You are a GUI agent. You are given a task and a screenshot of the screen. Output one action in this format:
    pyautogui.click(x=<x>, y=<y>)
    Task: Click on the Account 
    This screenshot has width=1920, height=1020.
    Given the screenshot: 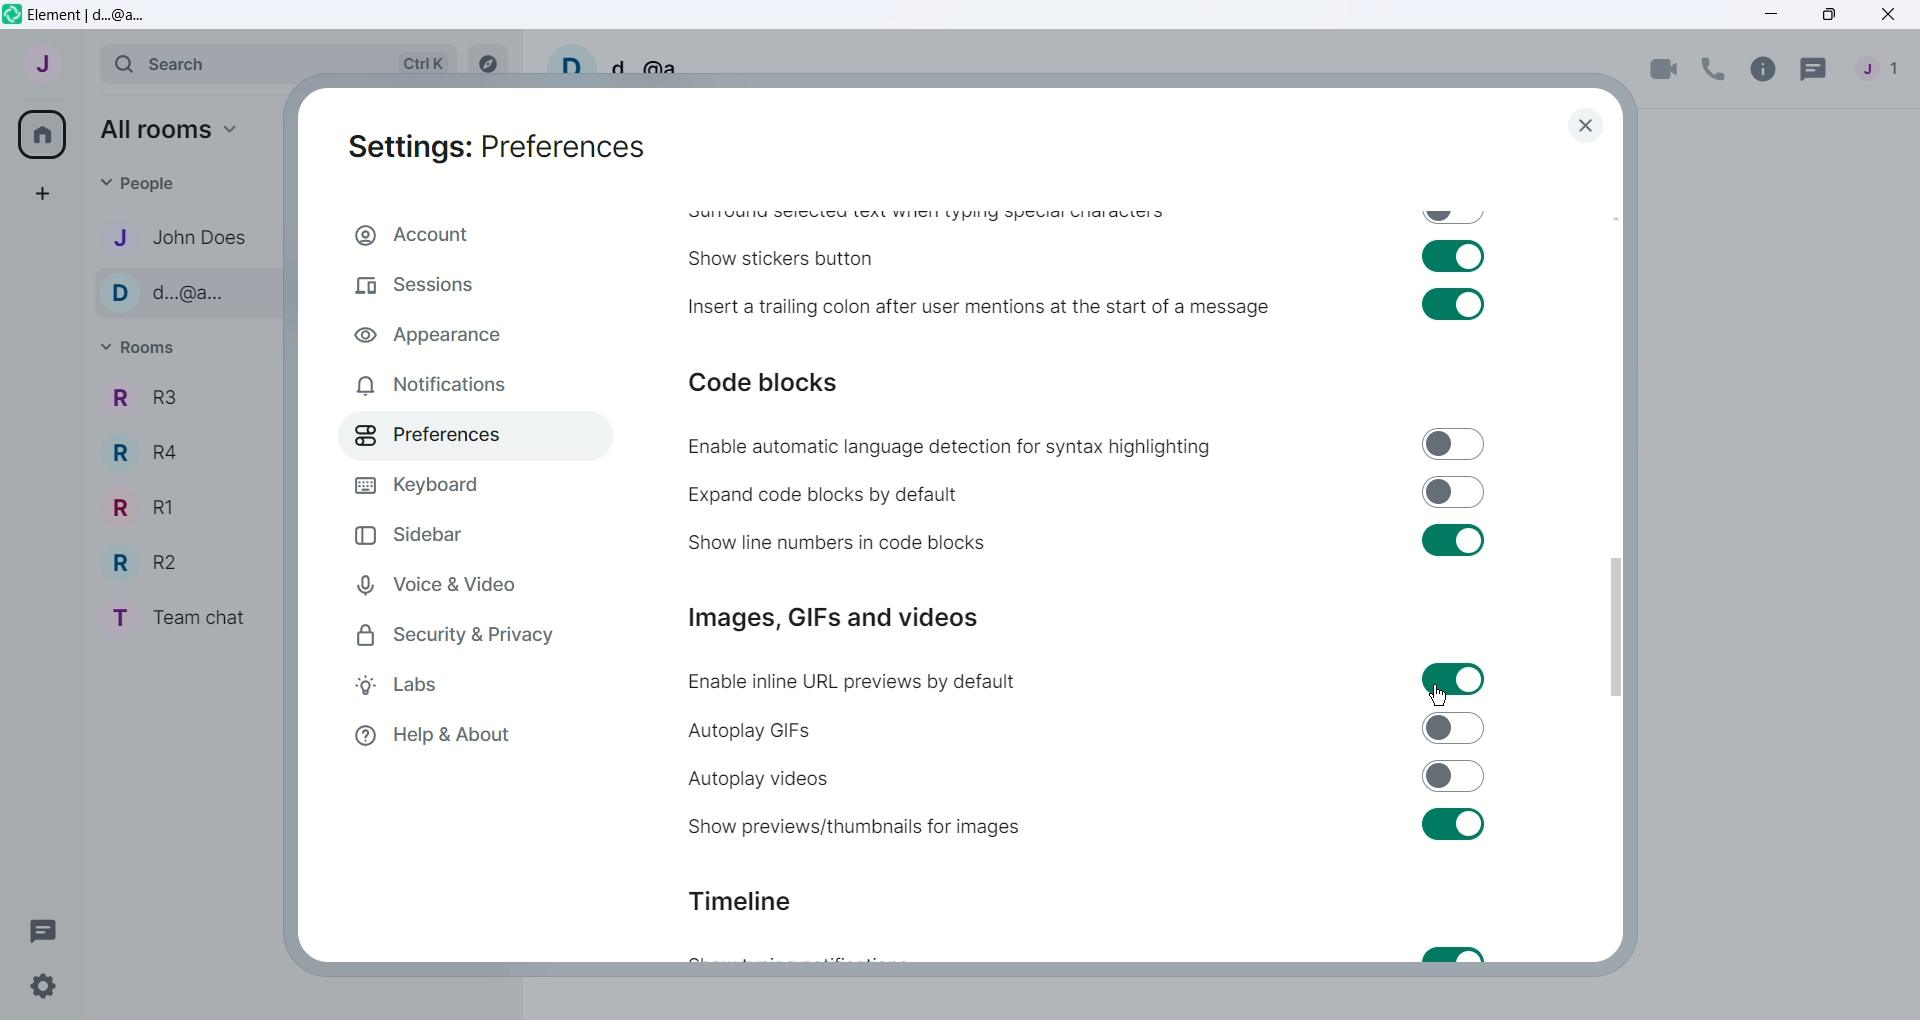 What is the action you would take?
    pyautogui.click(x=475, y=236)
    